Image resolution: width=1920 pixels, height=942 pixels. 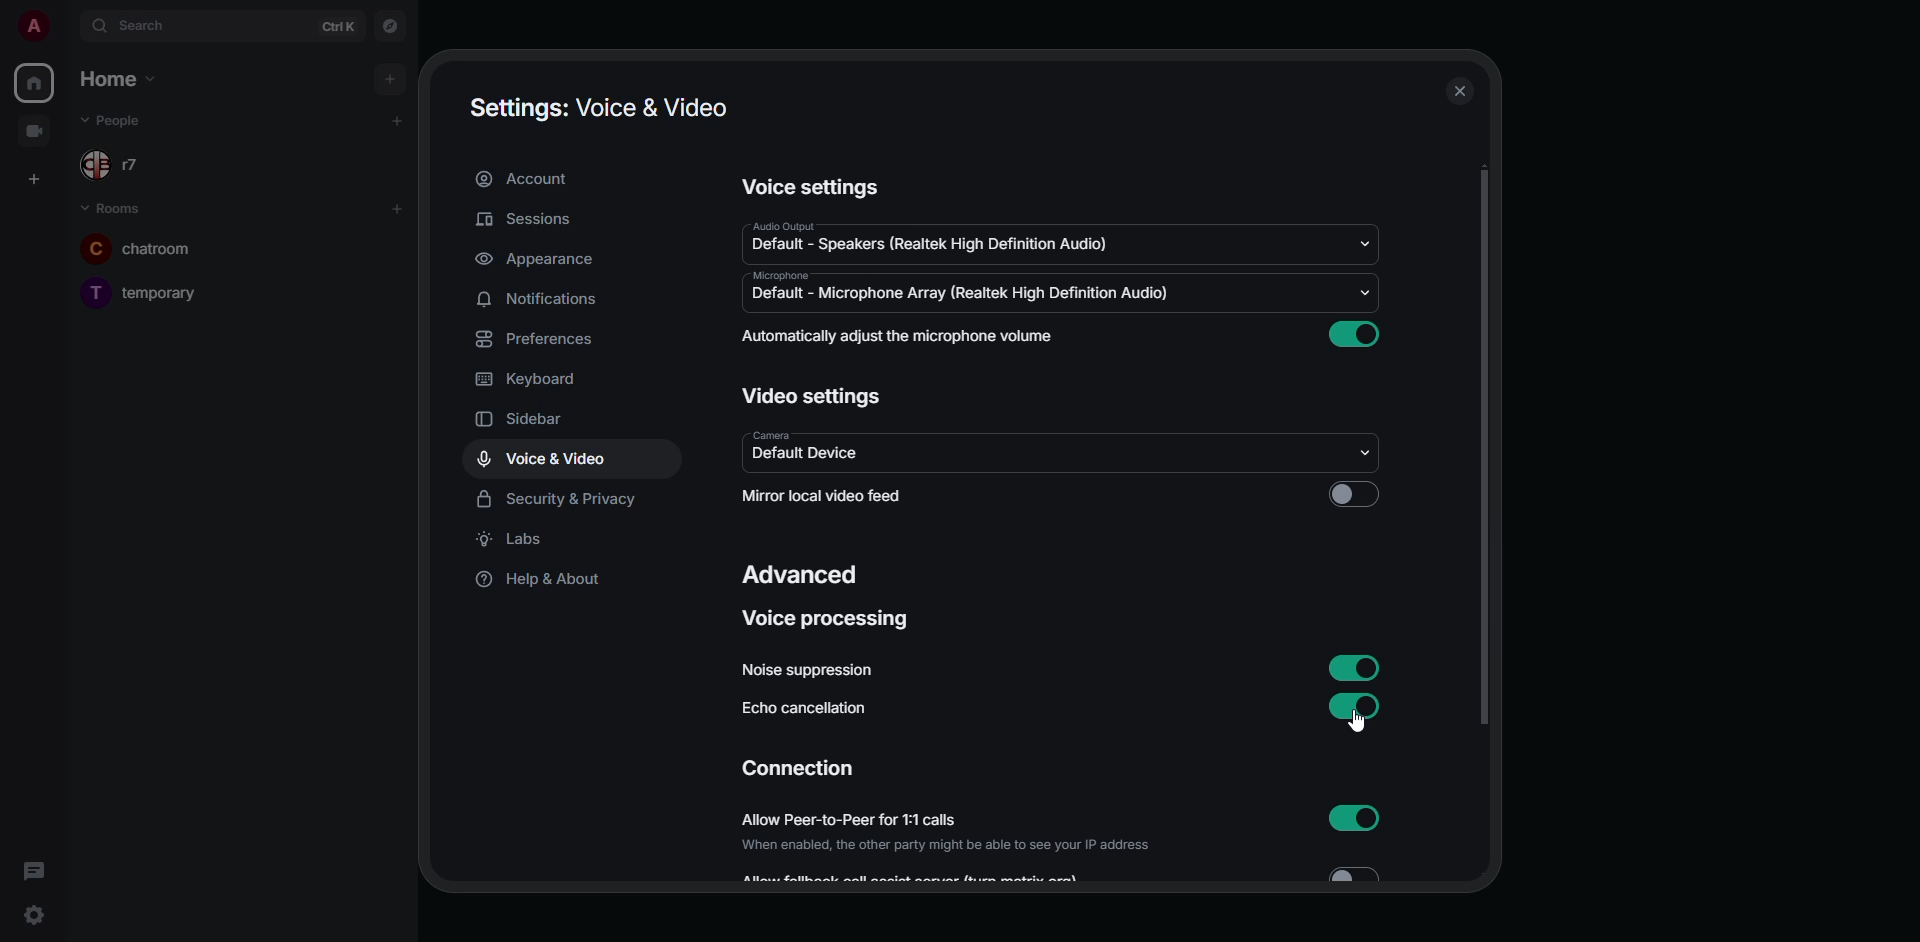 I want to click on search, so click(x=148, y=26).